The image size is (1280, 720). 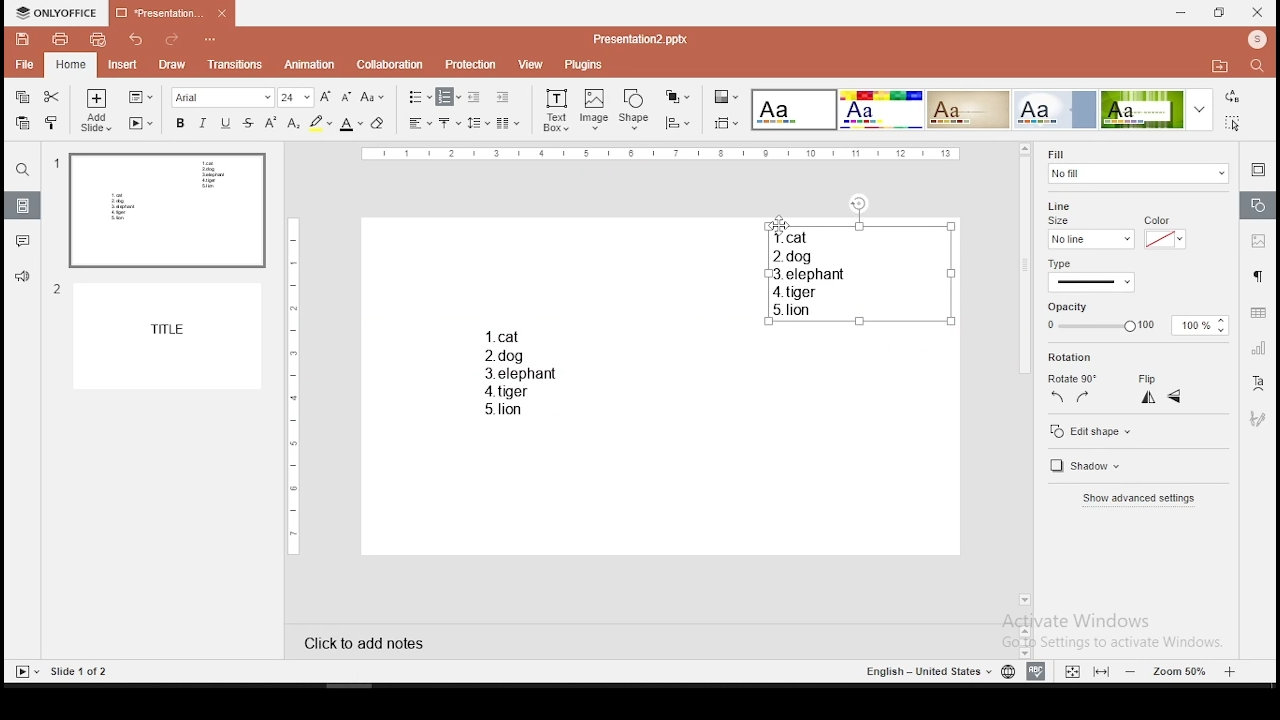 I want to click on close window, so click(x=1258, y=12).